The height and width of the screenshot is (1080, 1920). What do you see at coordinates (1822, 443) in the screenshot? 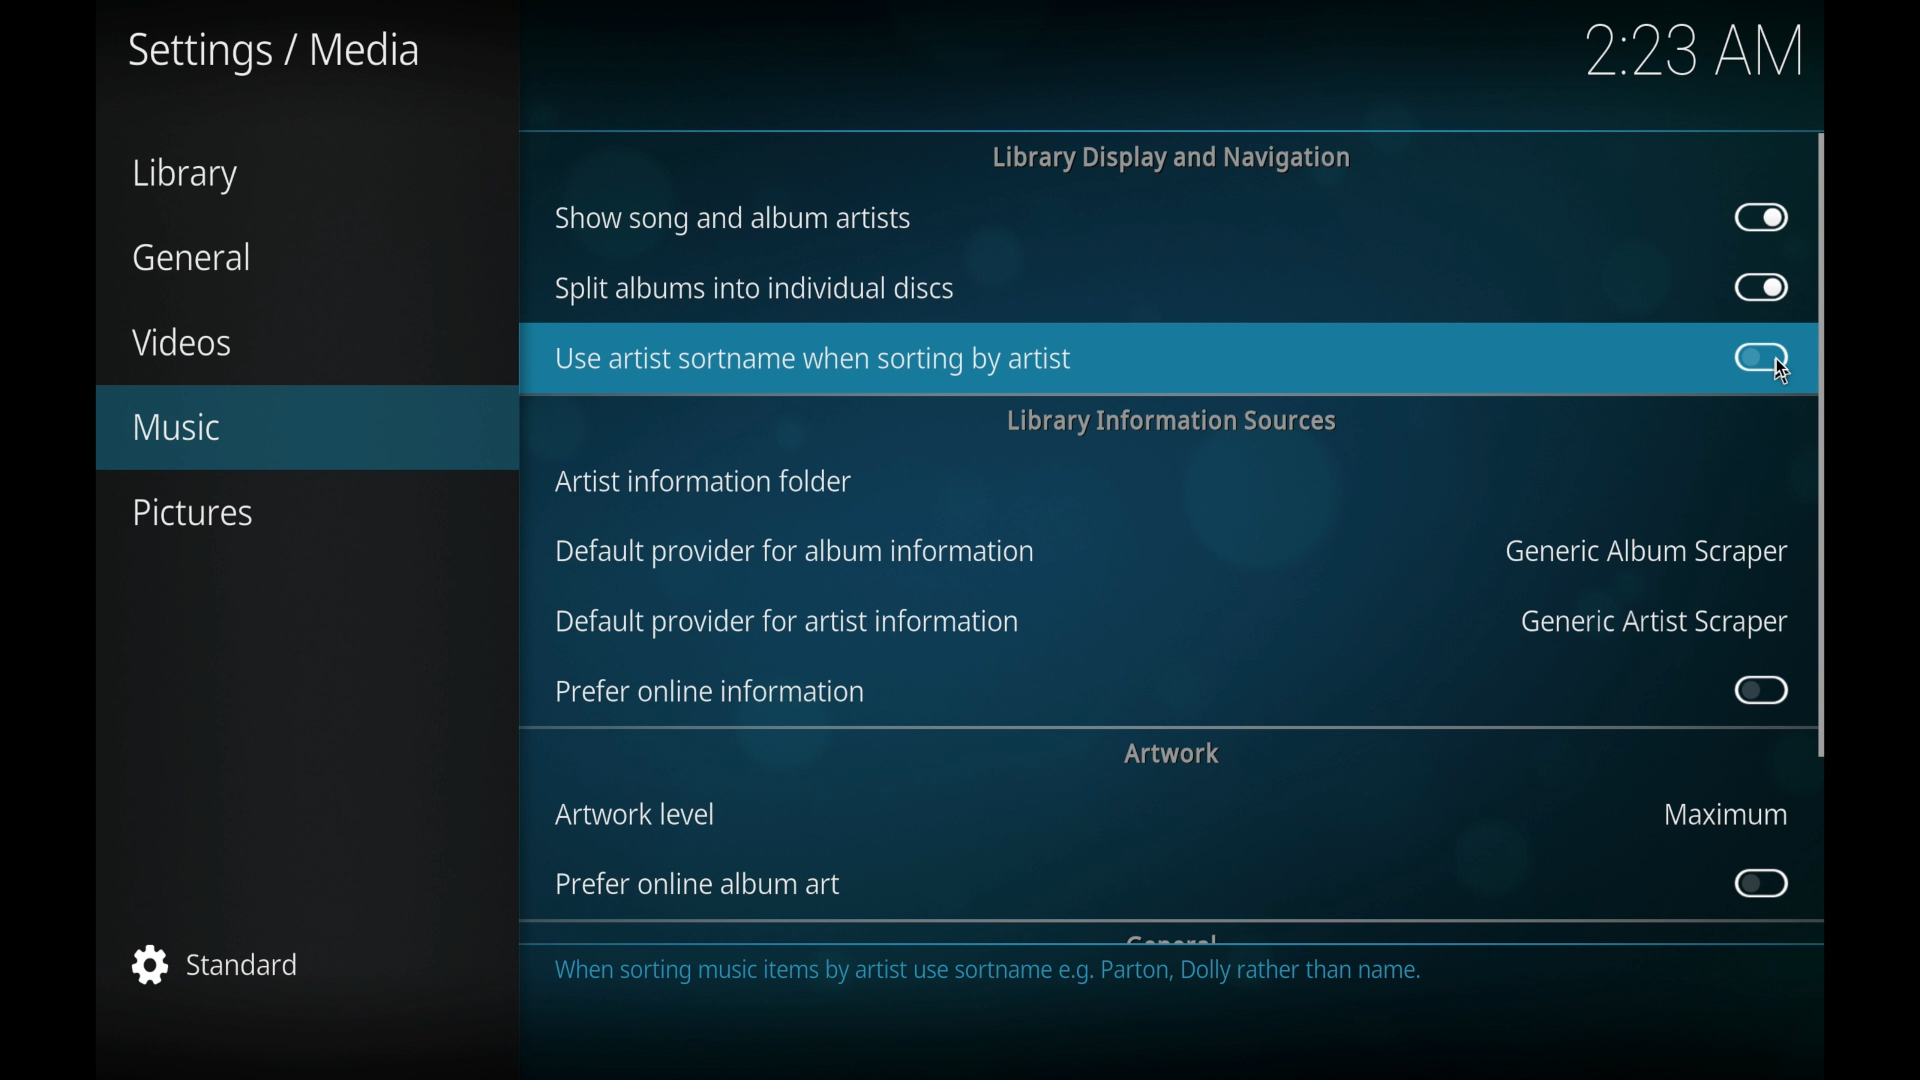
I see `scroll box` at bounding box center [1822, 443].